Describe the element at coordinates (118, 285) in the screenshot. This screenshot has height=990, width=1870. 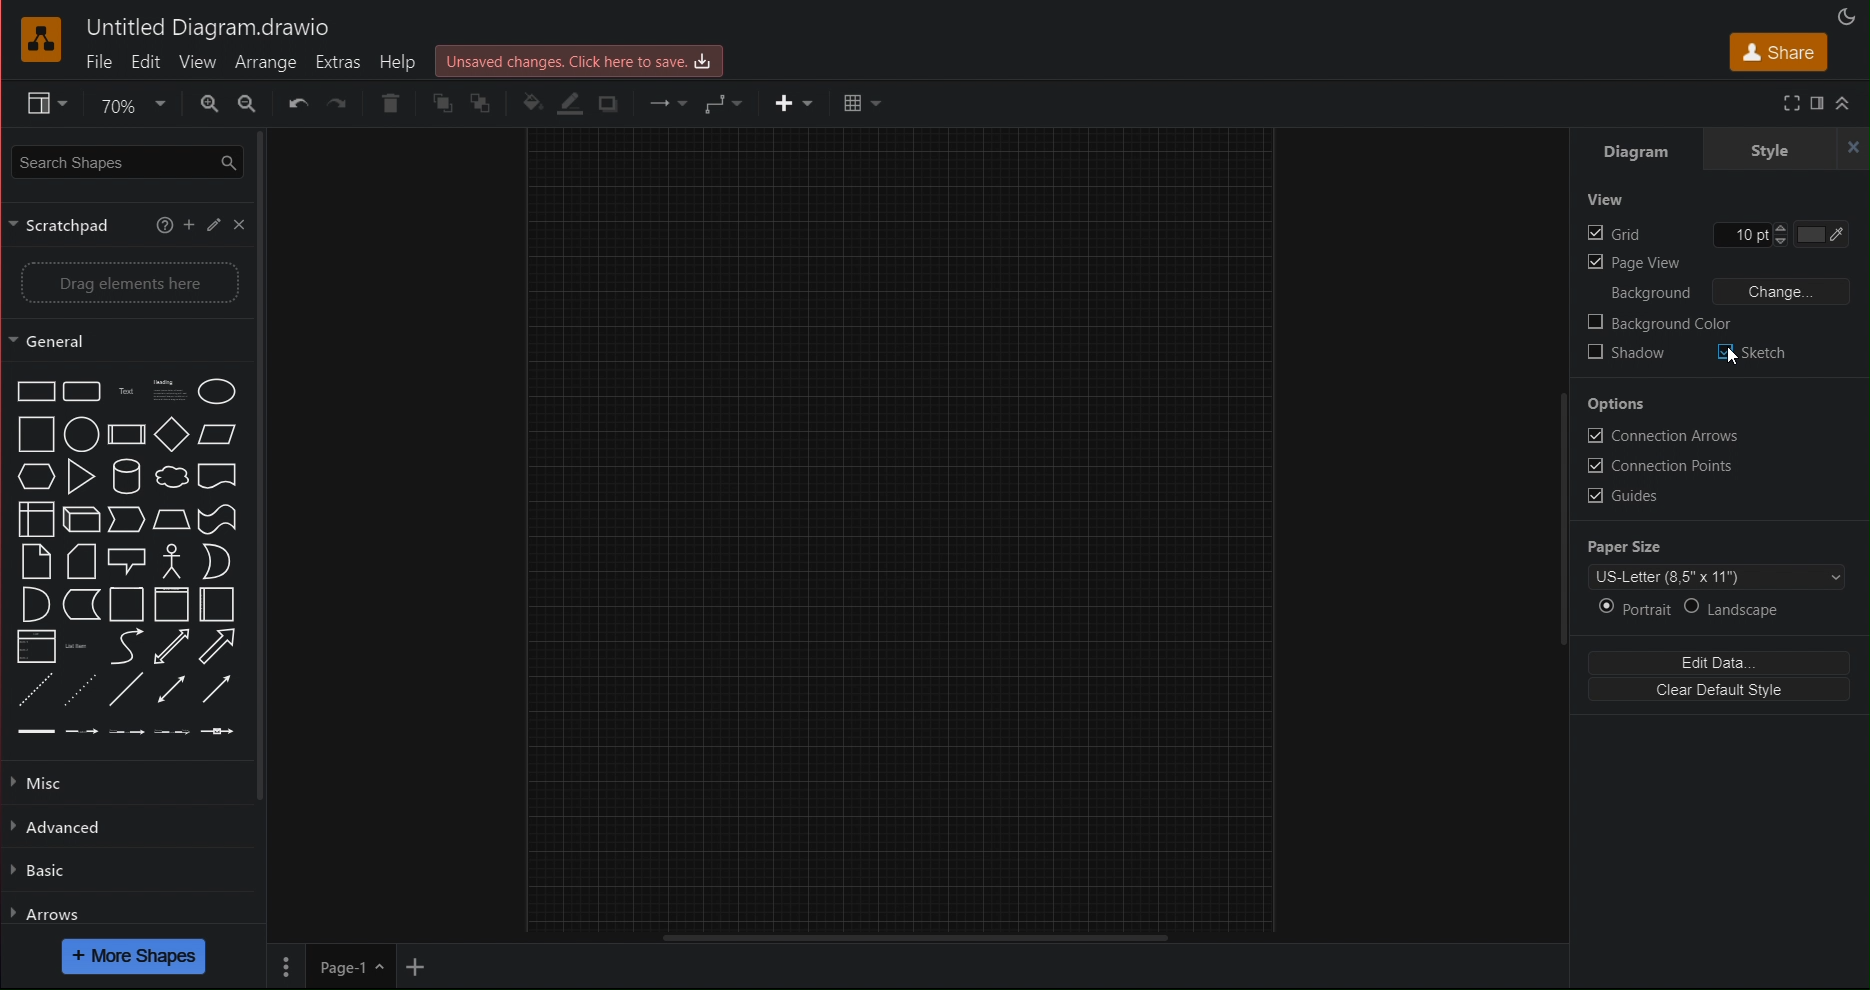
I see `Drag elements` at that location.